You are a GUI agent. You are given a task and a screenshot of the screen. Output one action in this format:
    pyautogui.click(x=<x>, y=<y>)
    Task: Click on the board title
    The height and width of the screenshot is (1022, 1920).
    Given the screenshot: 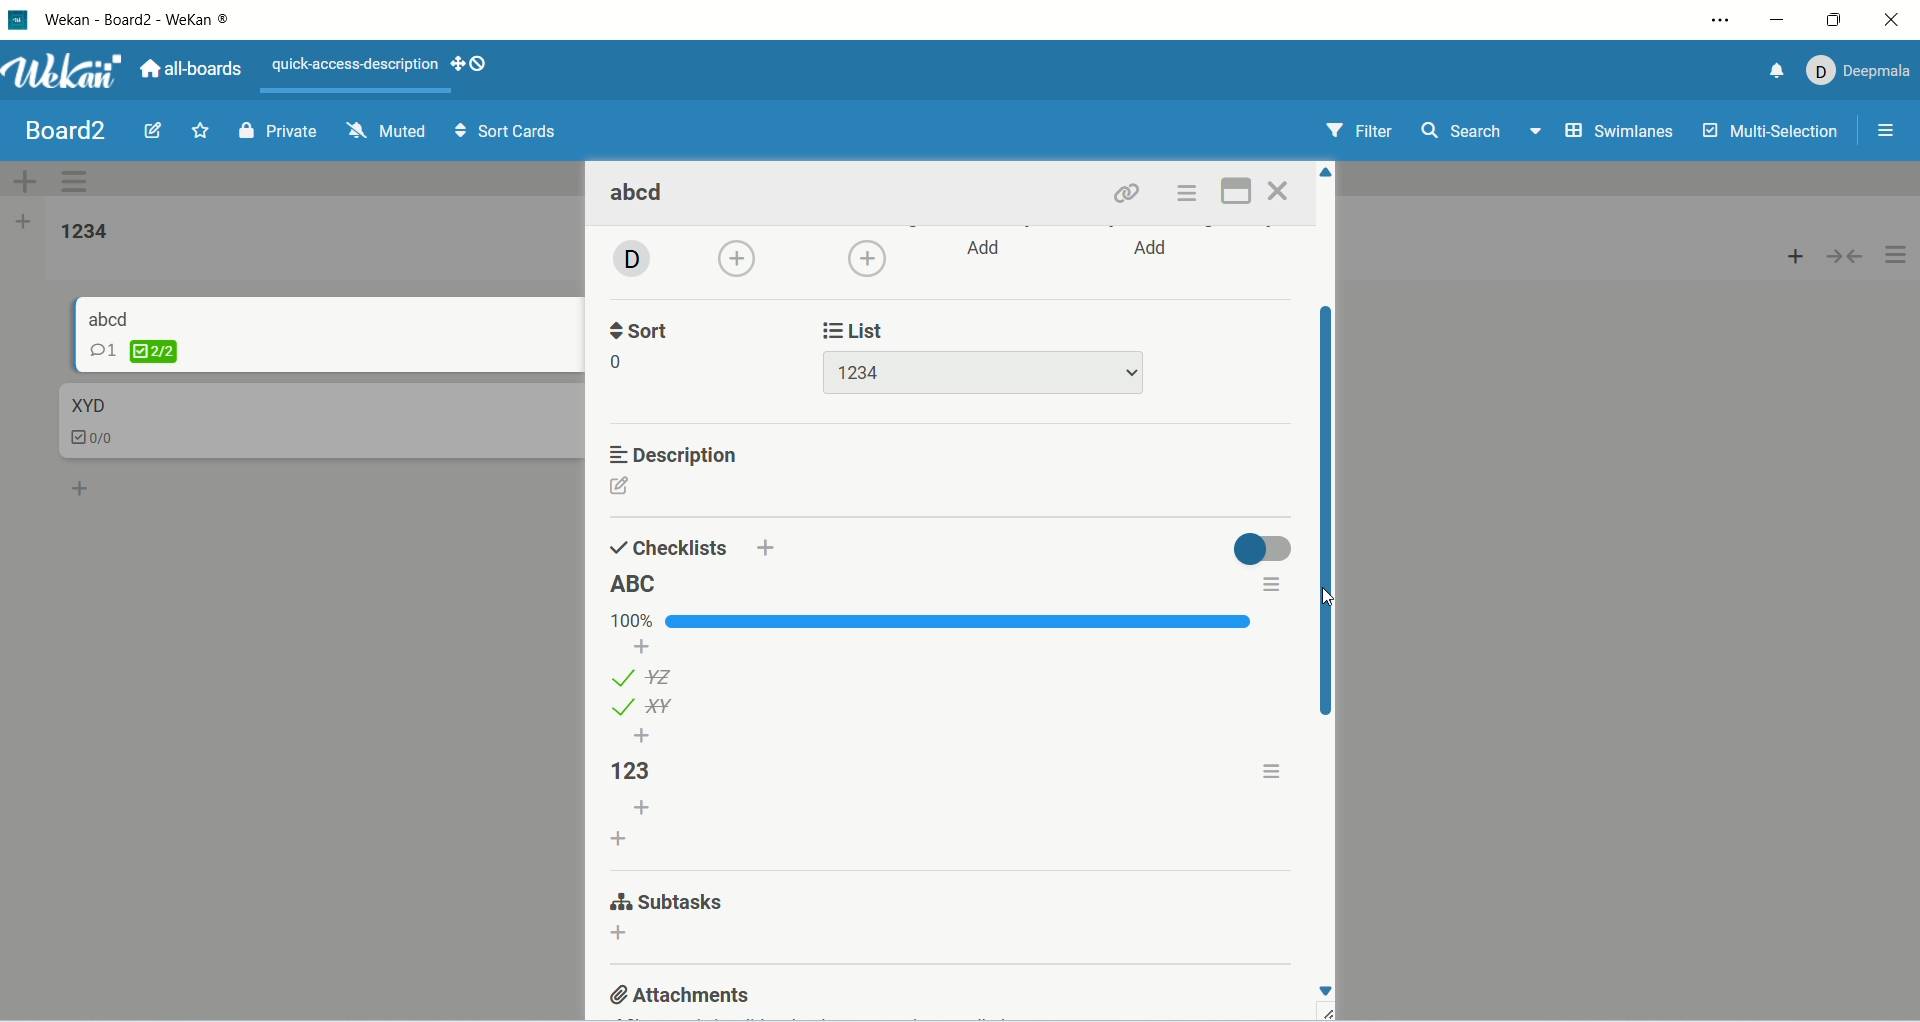 What is the action you would take?
    pyautogui.click(x=61, y=130)
    